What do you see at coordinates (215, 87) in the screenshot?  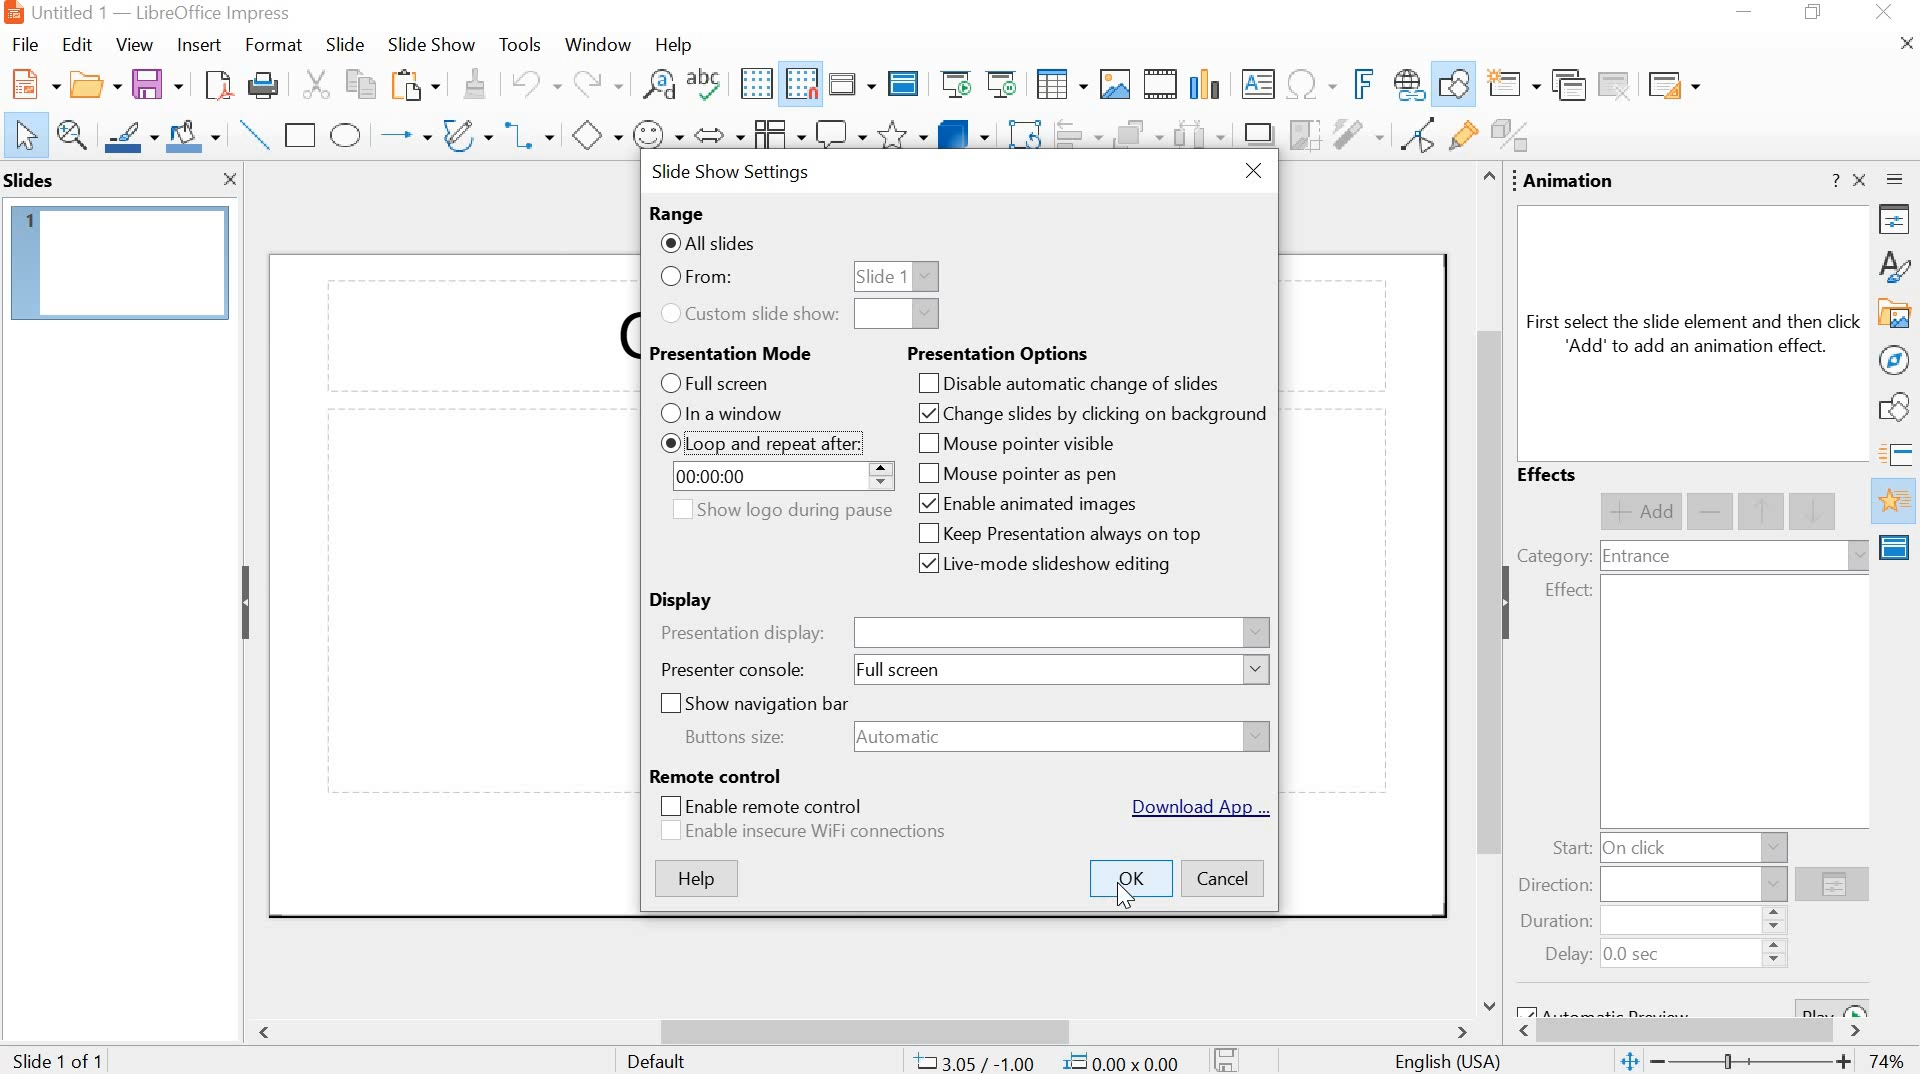 I see `export as pdf` at bounding box center [215, 87].